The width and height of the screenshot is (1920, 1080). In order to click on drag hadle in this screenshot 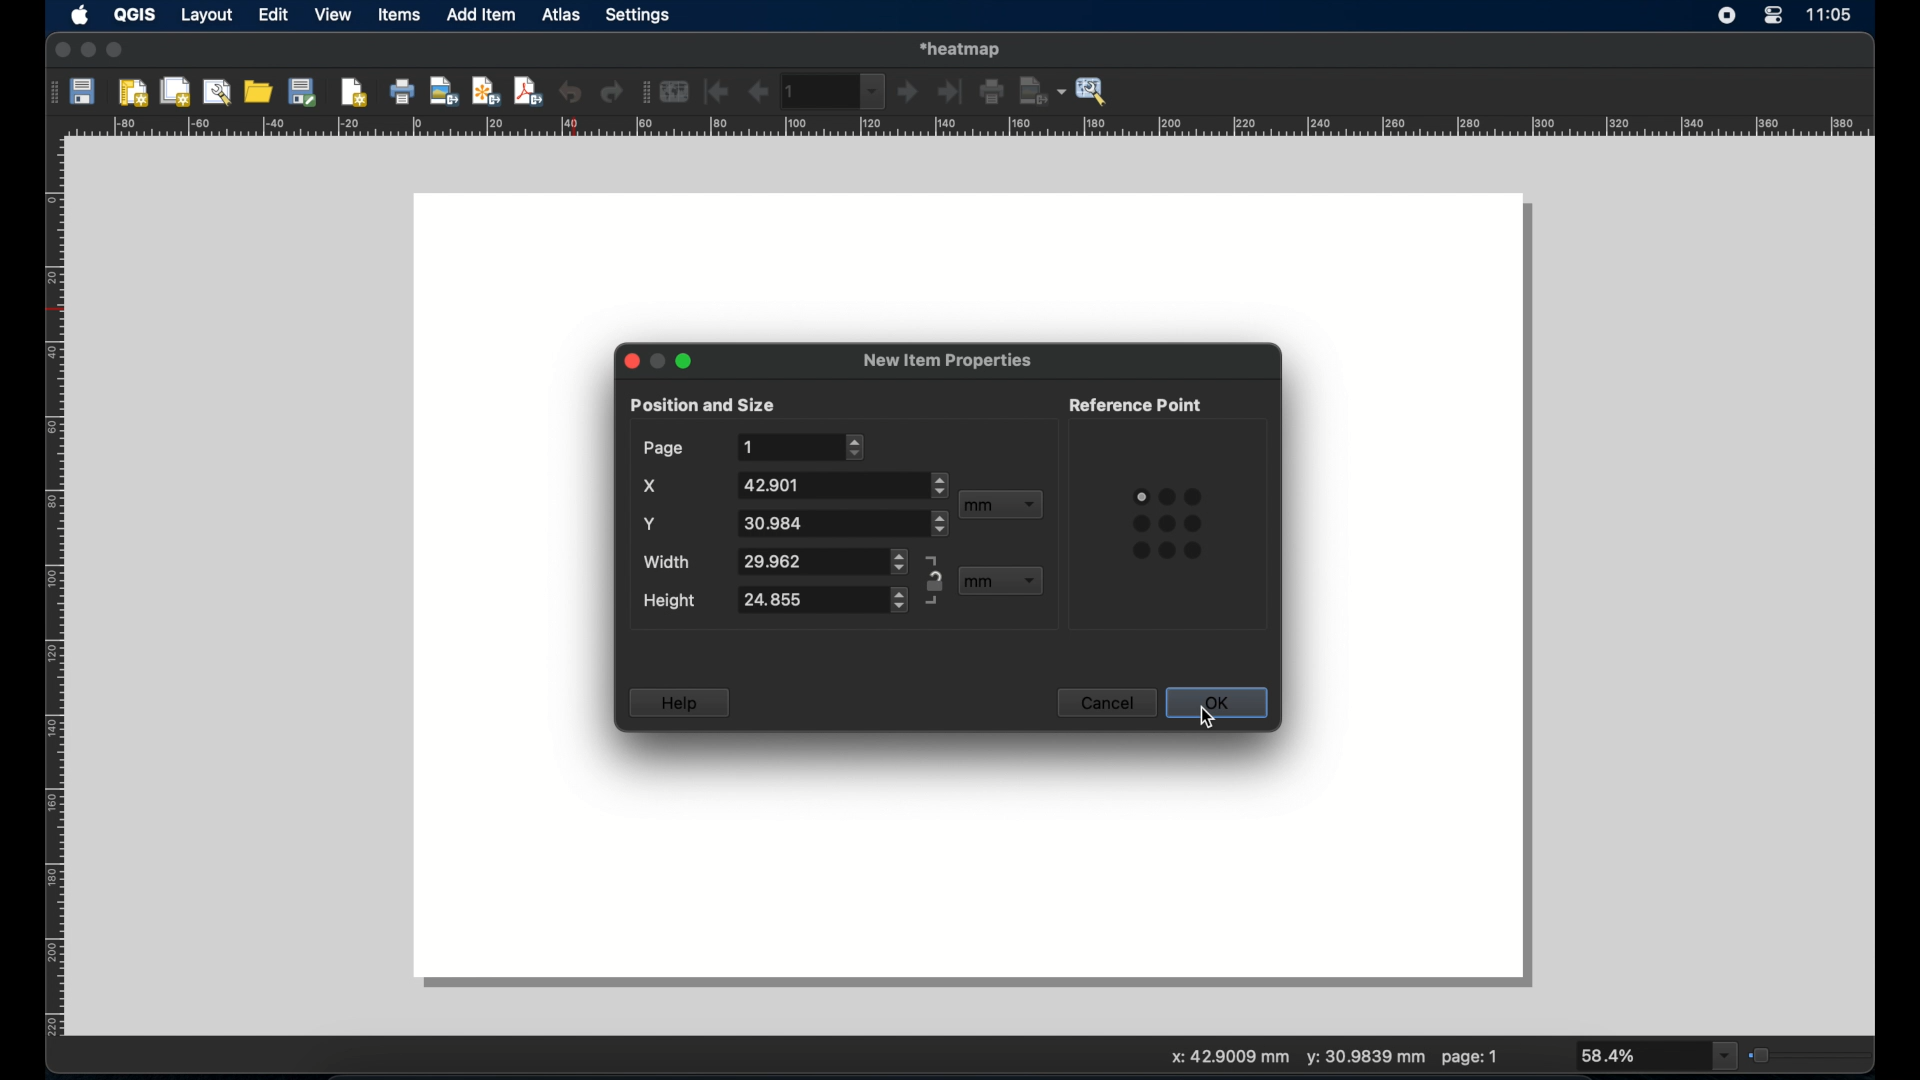, I will do `click(49, 91)`.